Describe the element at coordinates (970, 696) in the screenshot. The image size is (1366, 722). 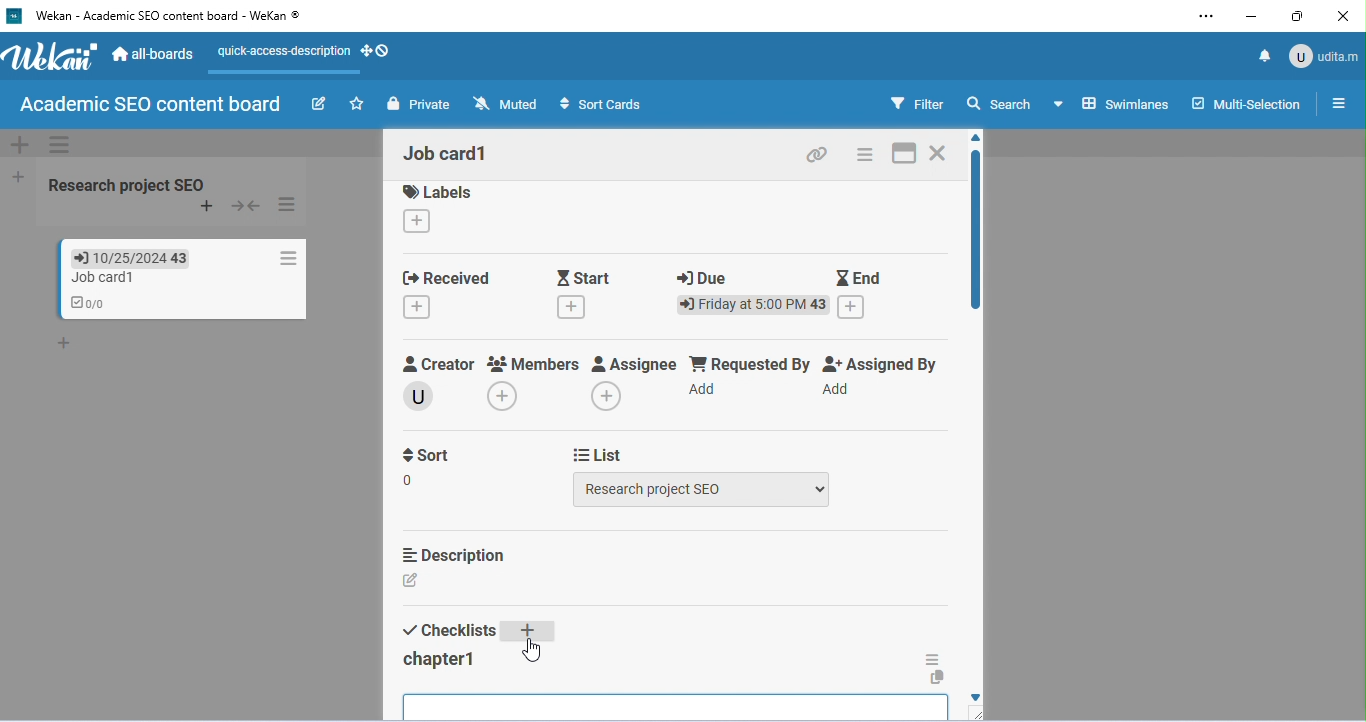
I see `down` at that location.